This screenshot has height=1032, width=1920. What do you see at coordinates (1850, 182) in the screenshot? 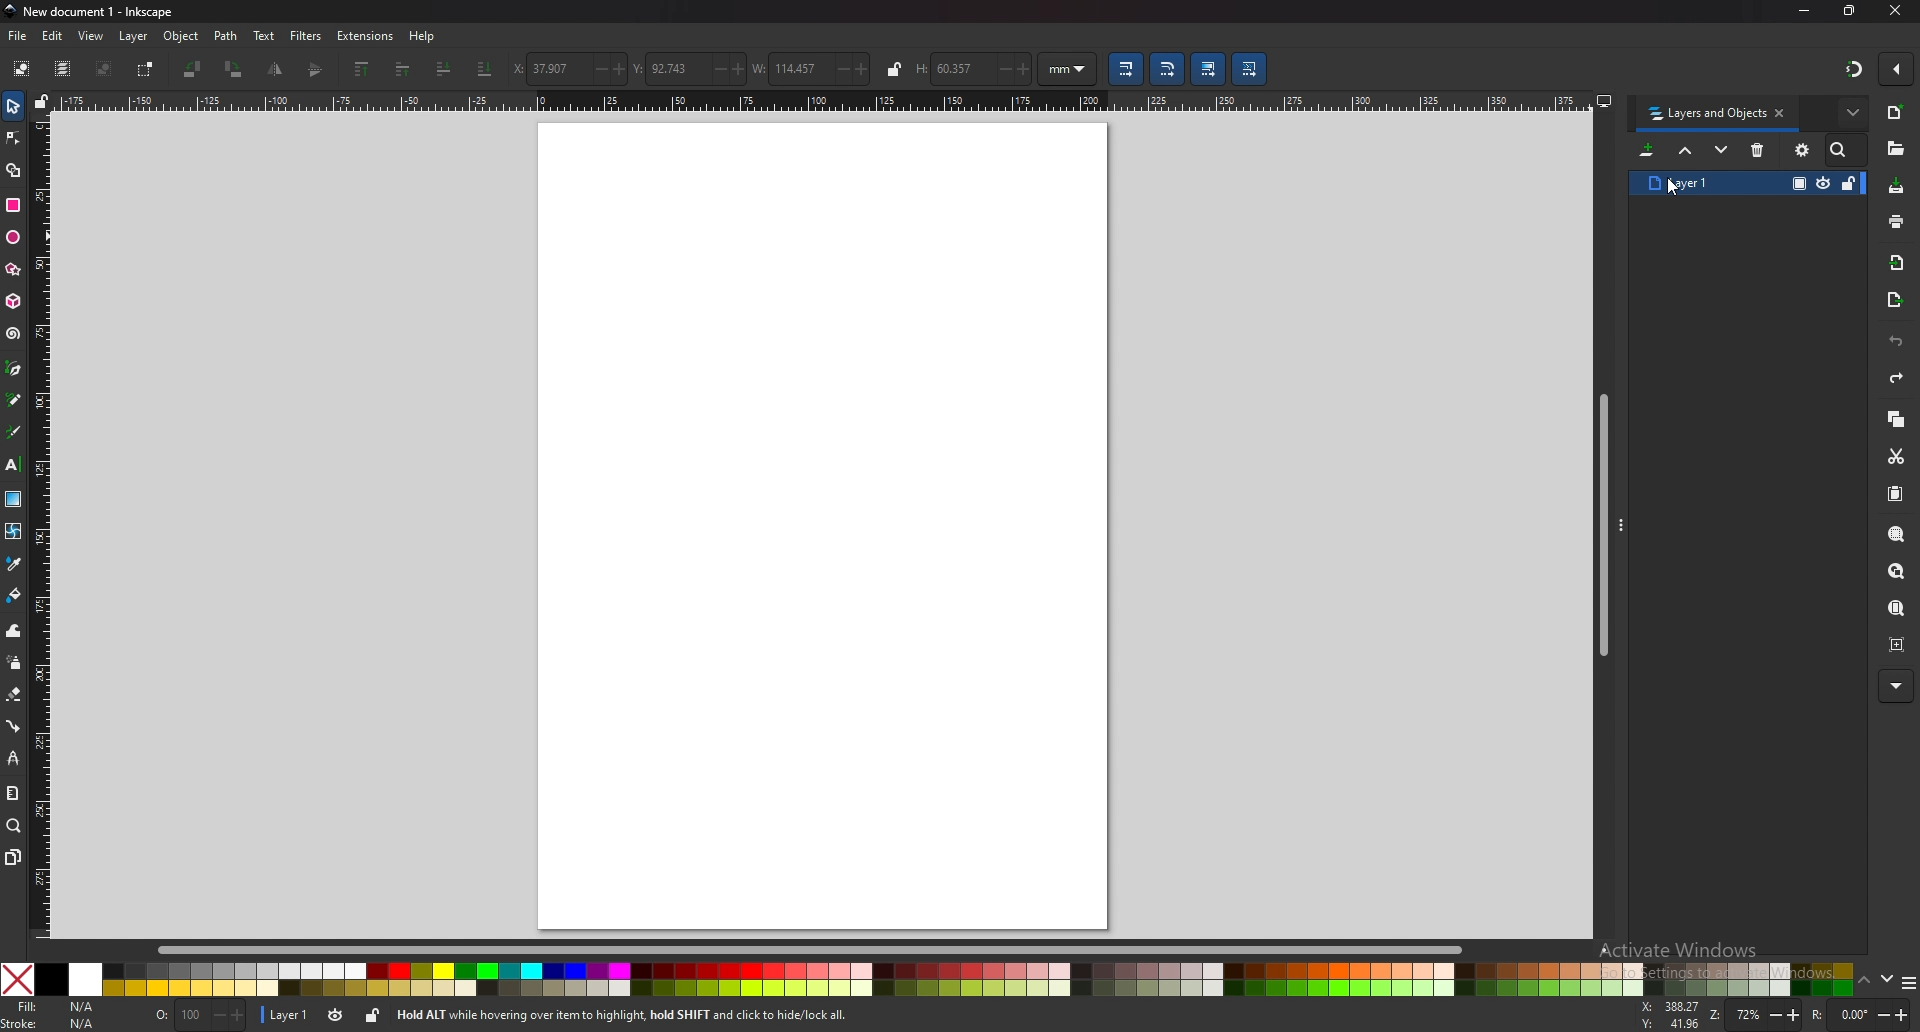
I see `lock` at bounding box center [1850, 182].